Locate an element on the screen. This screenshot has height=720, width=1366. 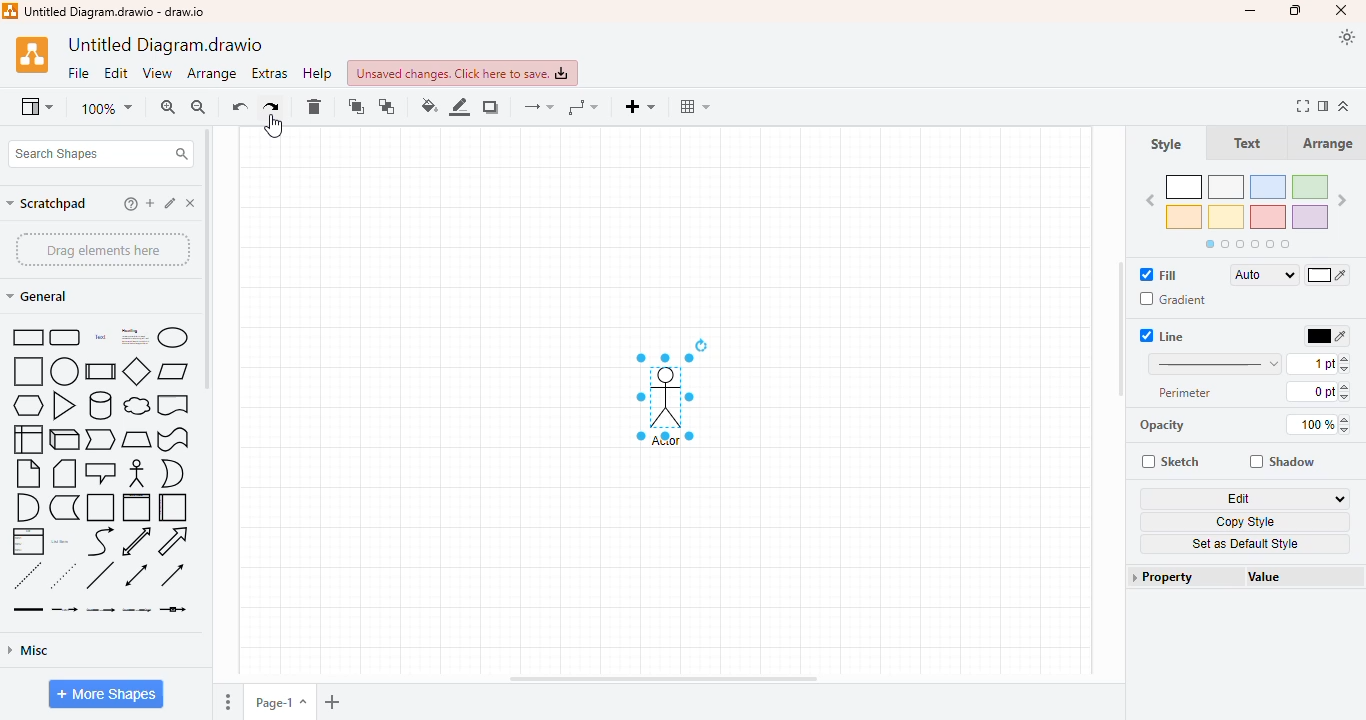
misc is located at coordinates (28, 650).